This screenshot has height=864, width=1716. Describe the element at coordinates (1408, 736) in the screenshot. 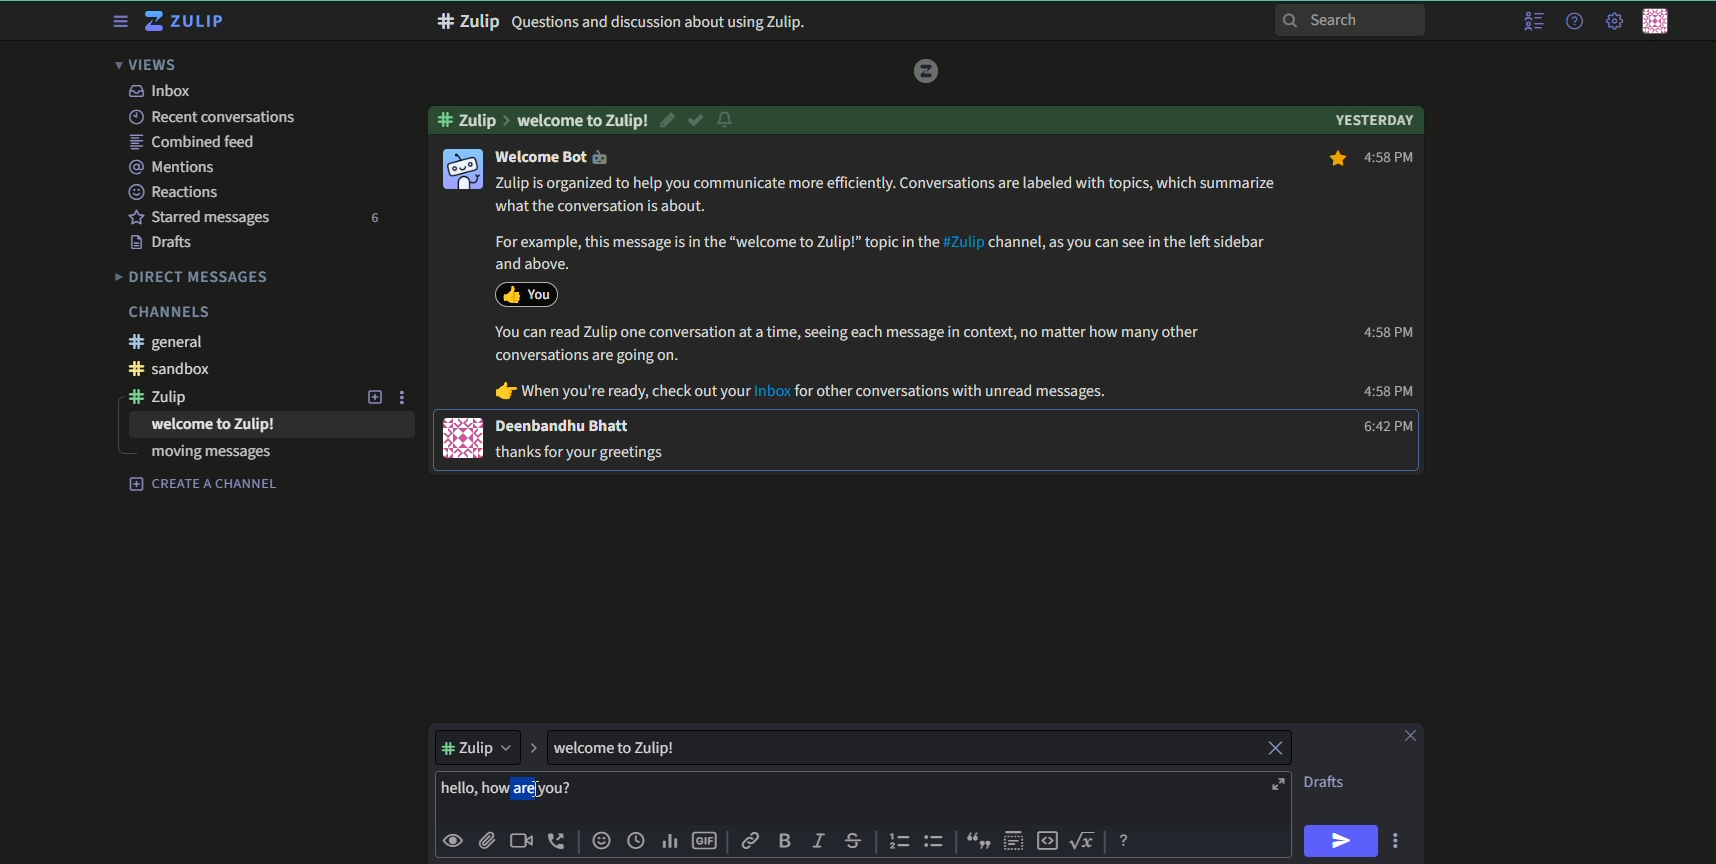

I see `close` at that location.